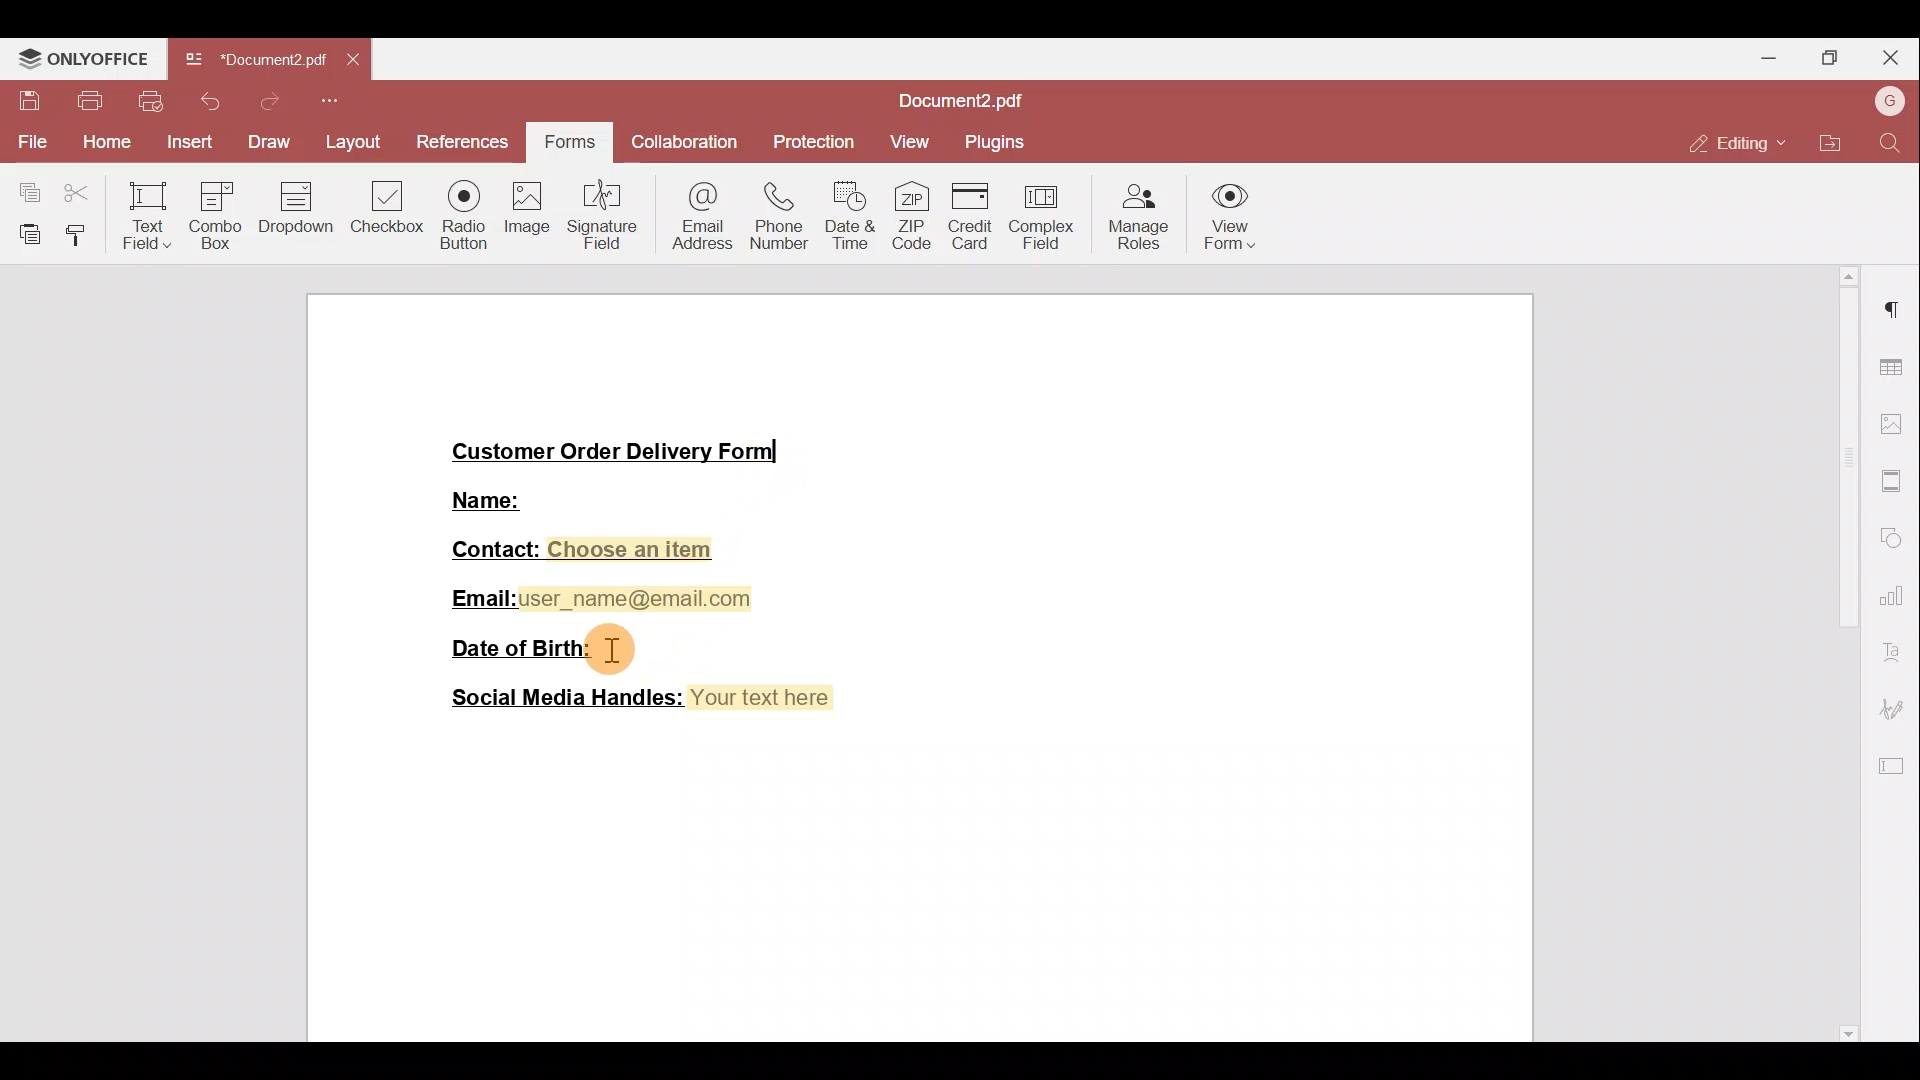  What do you see at coordinates (604, 599) in the screenshot?
I see `Email:user_name@email.com` at bounding box center [604, 599].